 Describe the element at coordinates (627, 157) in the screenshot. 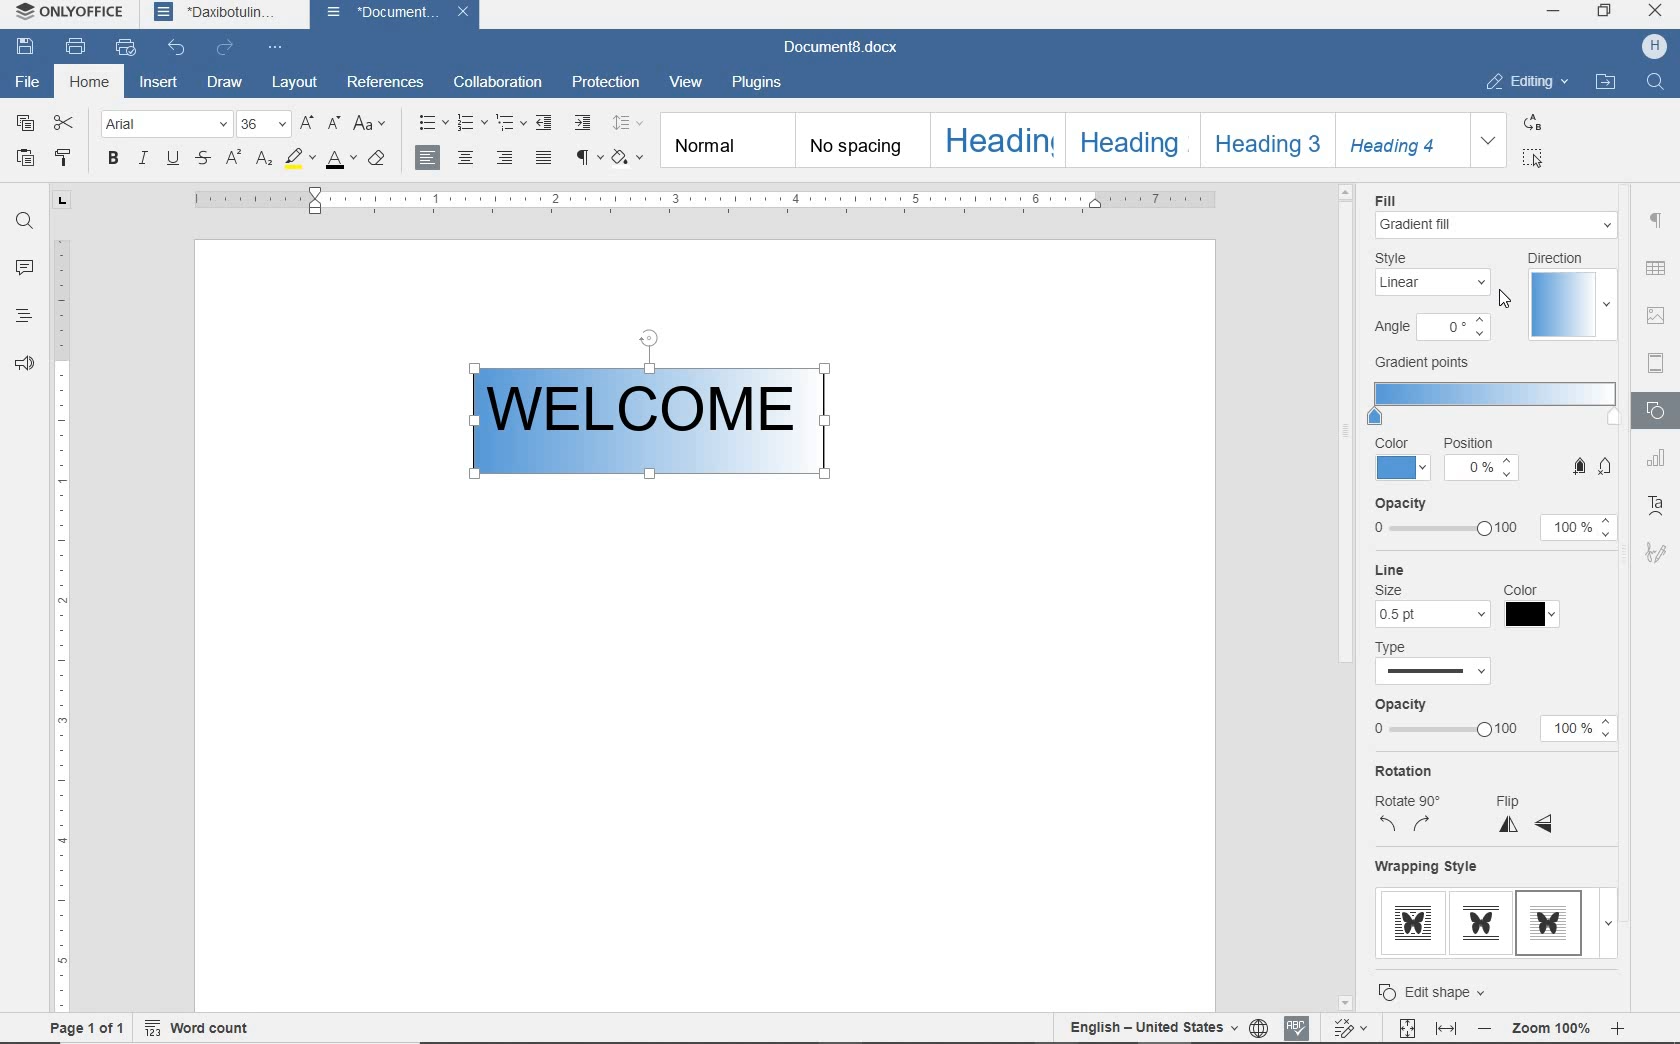

I see `CLEAR STYLE` at that location.